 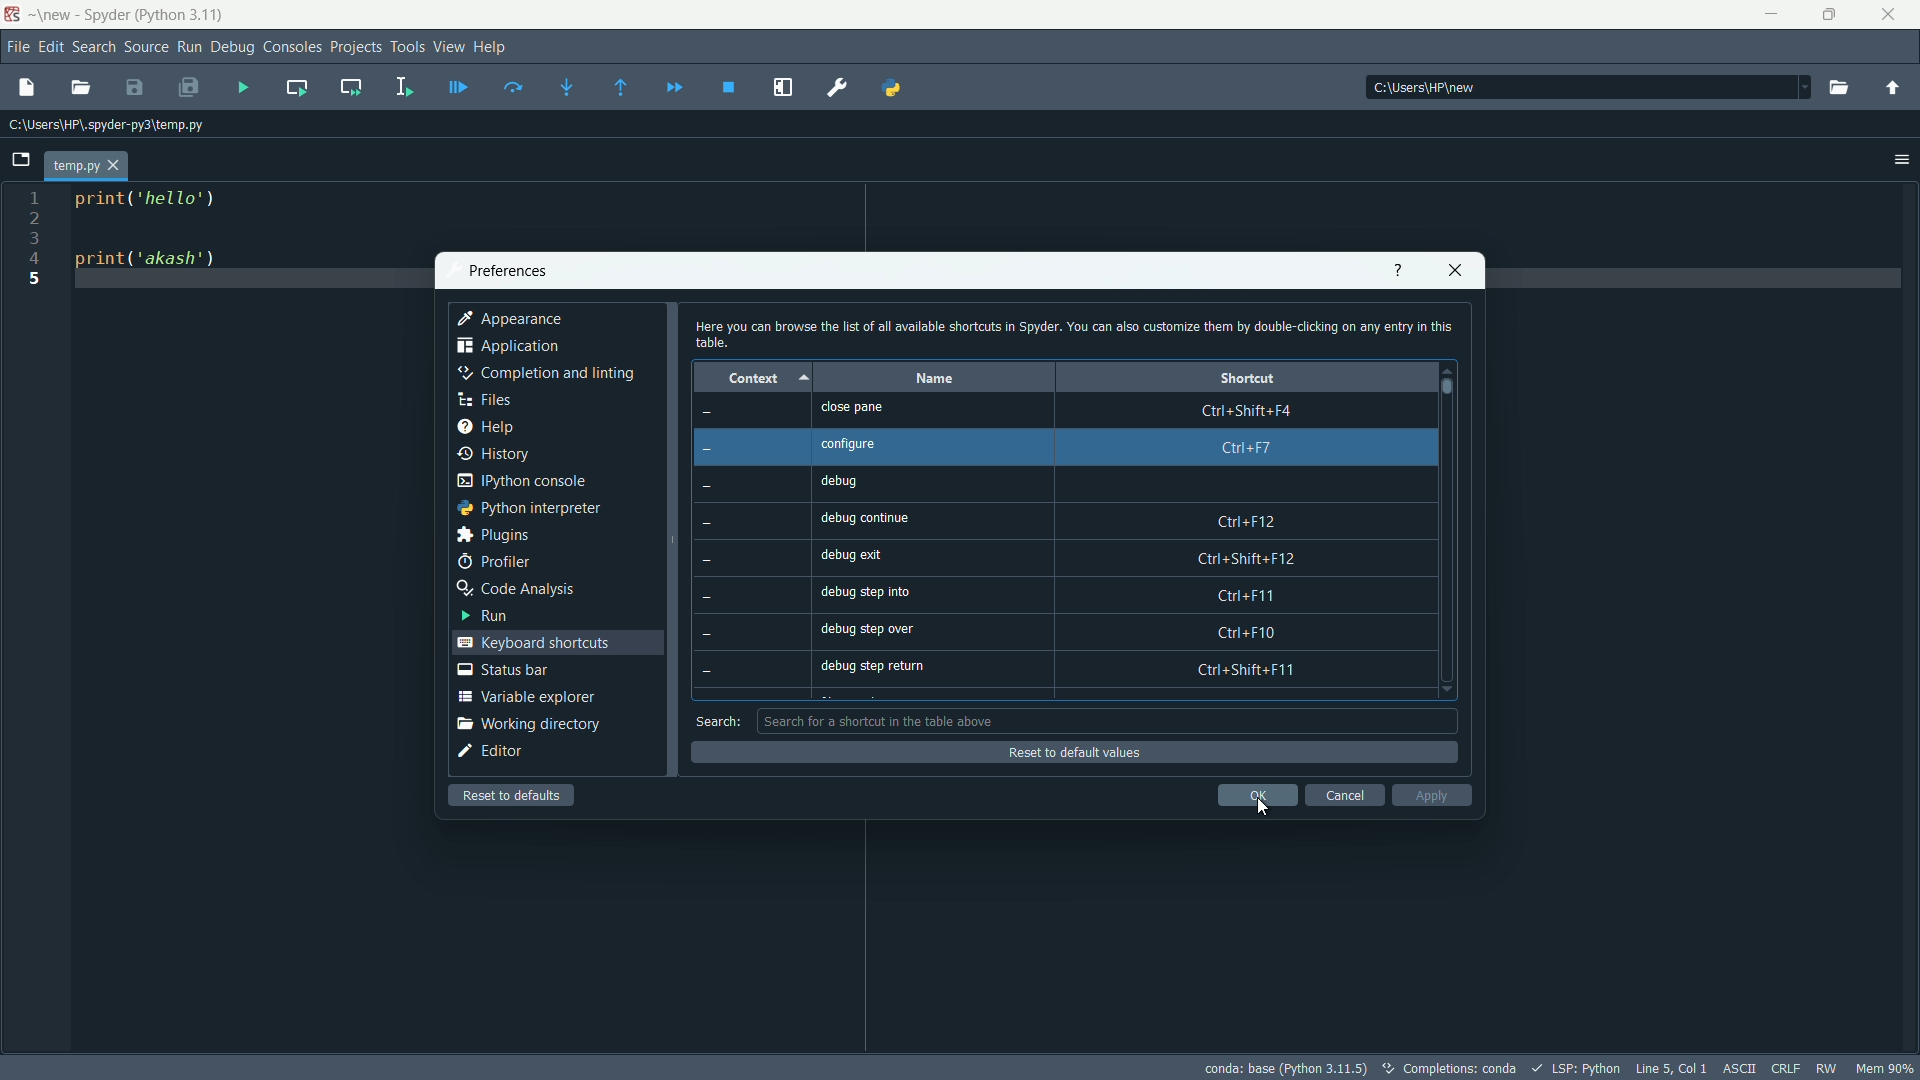 What do you see at coordinates (26, 89) in the screenshot?
I see `new file` at bounding box center [26, 89].